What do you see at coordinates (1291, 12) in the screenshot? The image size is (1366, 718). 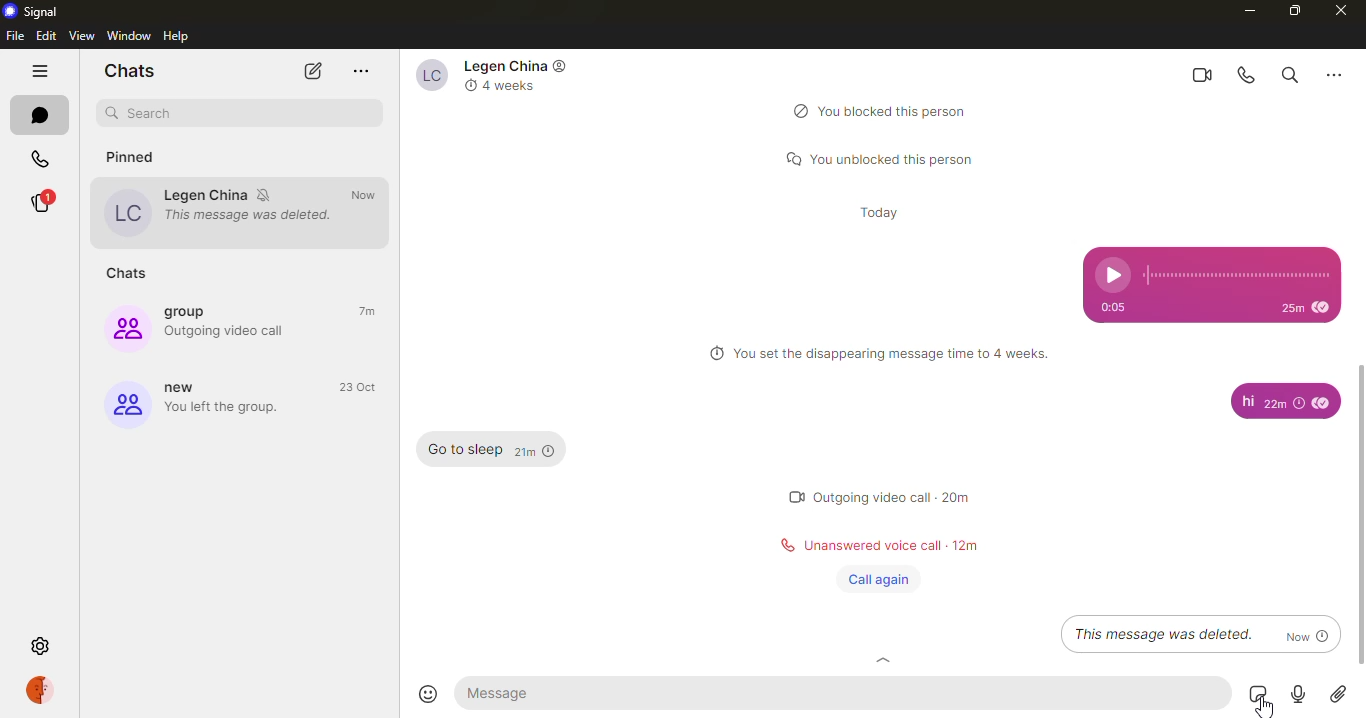 I see `maximize` at bounding box center [1291, 12].